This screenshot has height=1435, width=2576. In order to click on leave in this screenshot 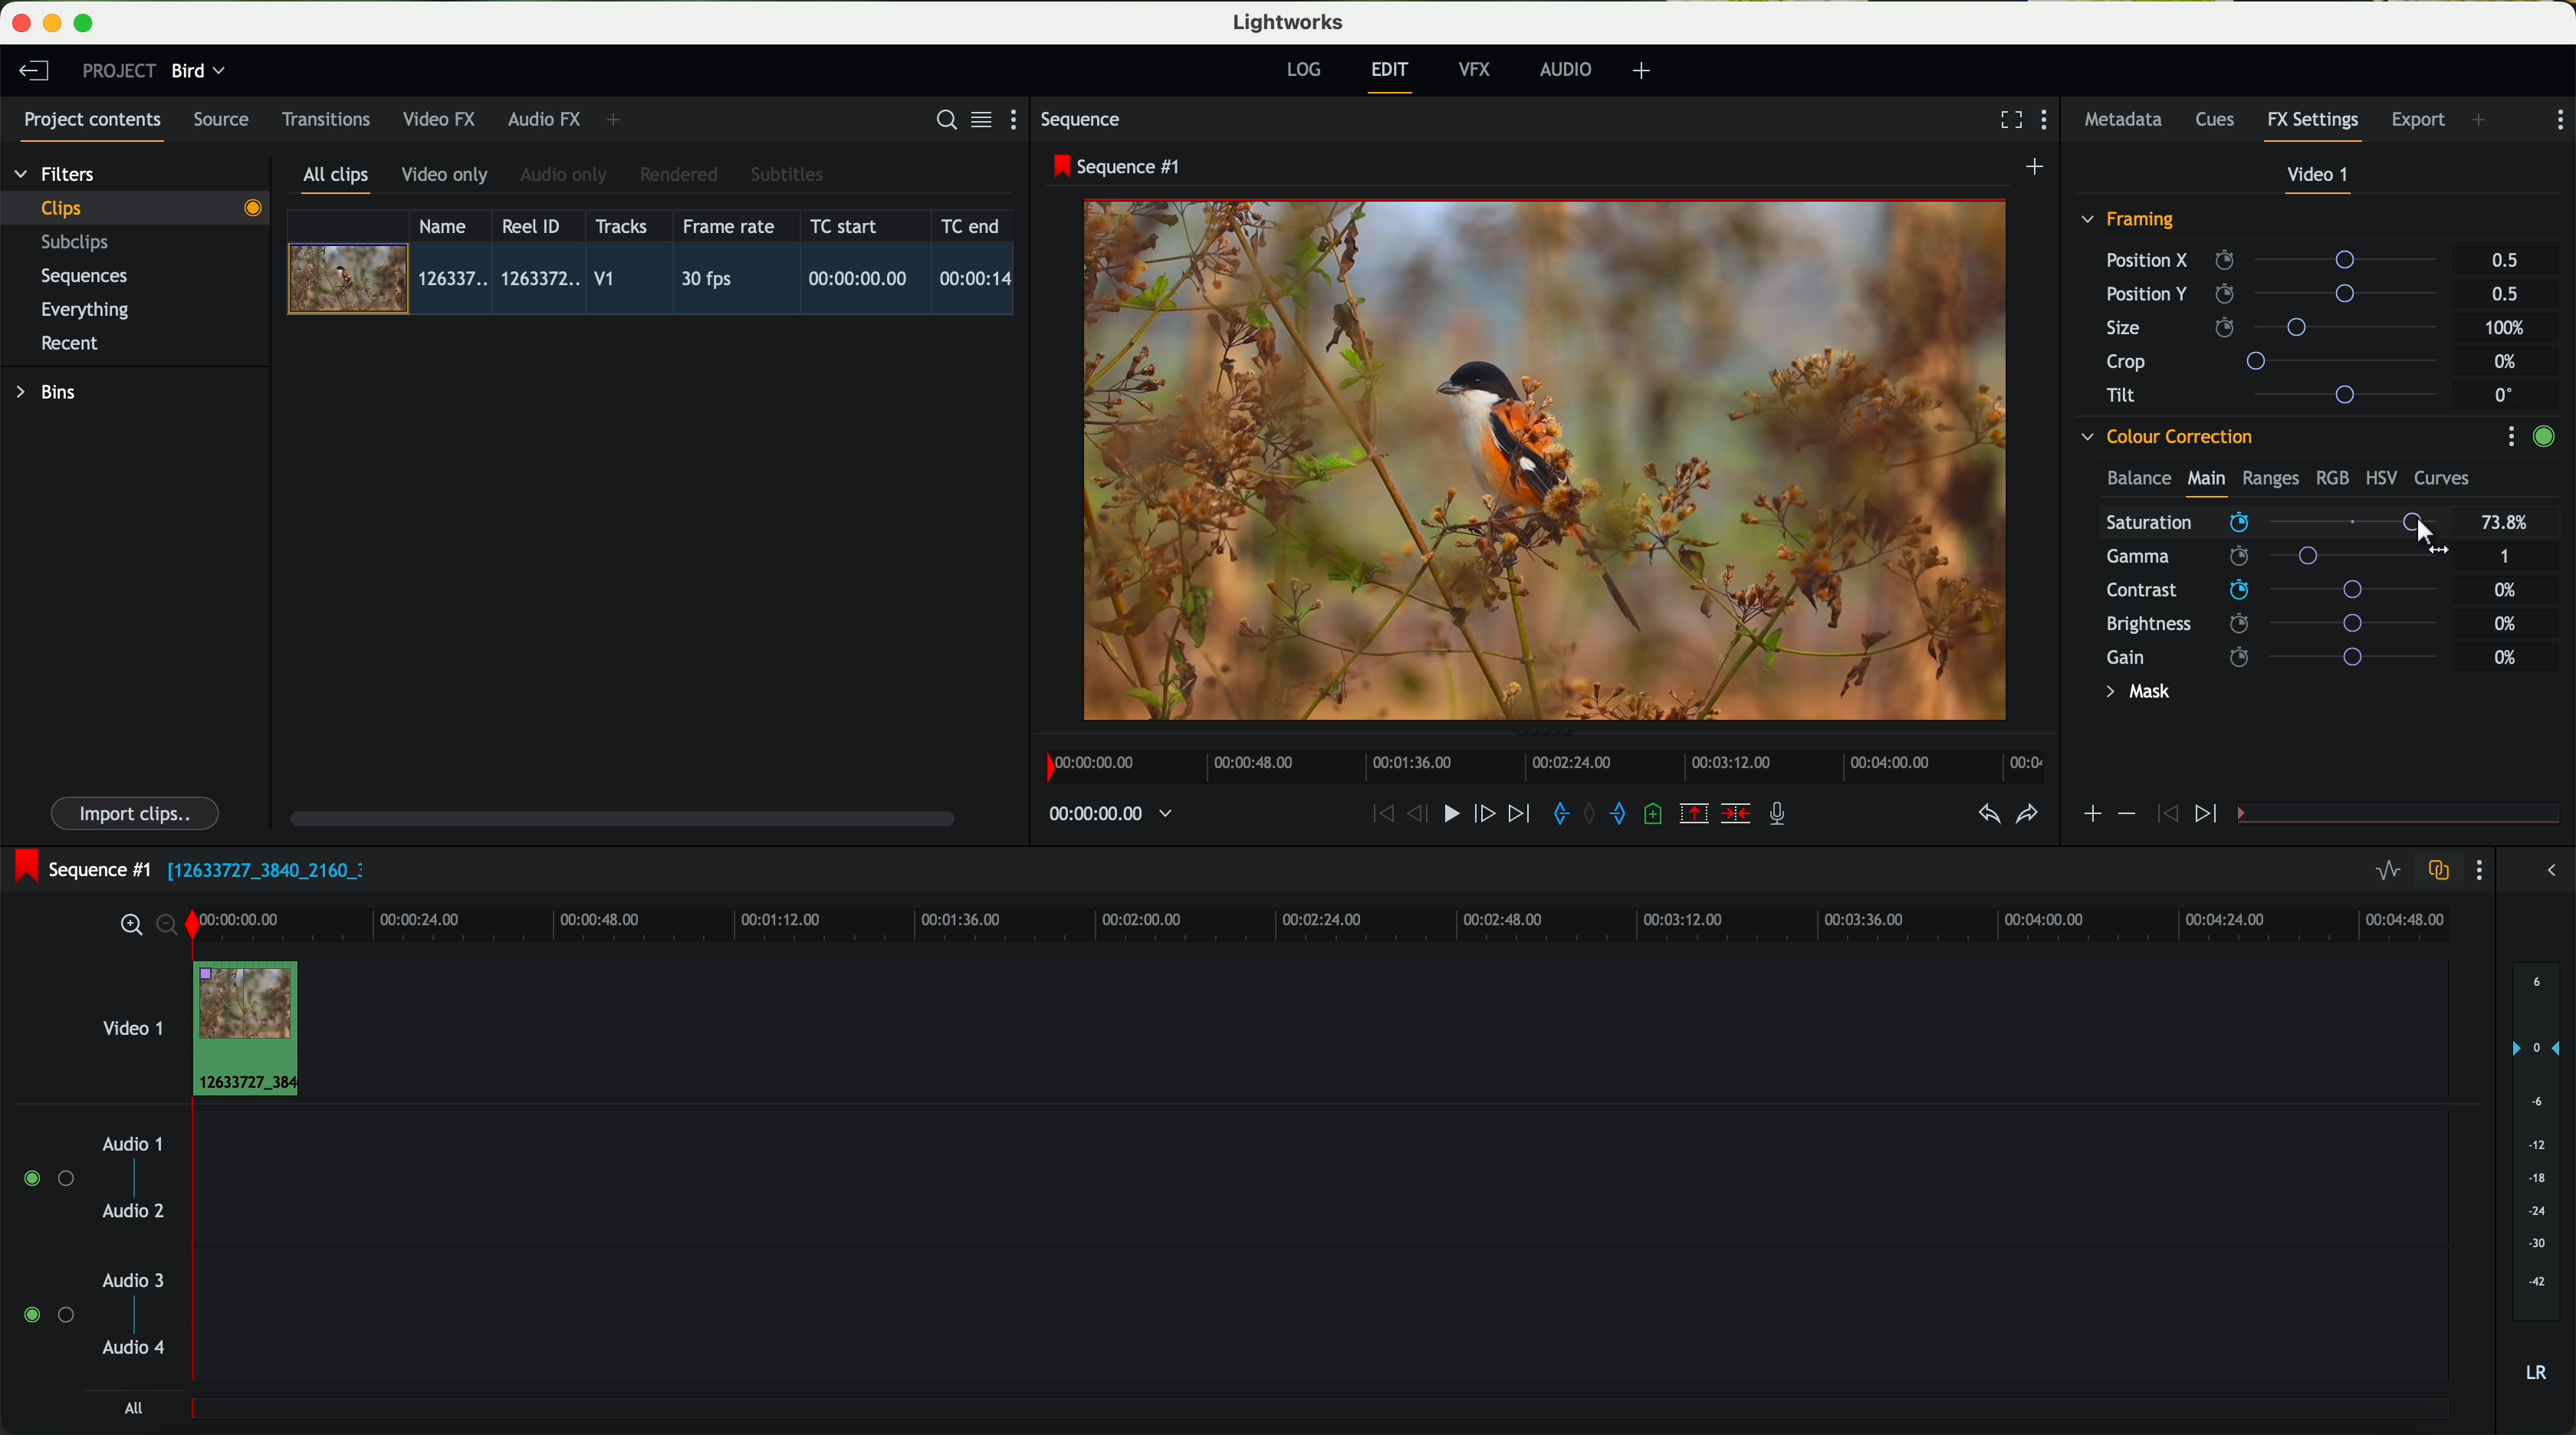, I will do `click(33, 72)`.